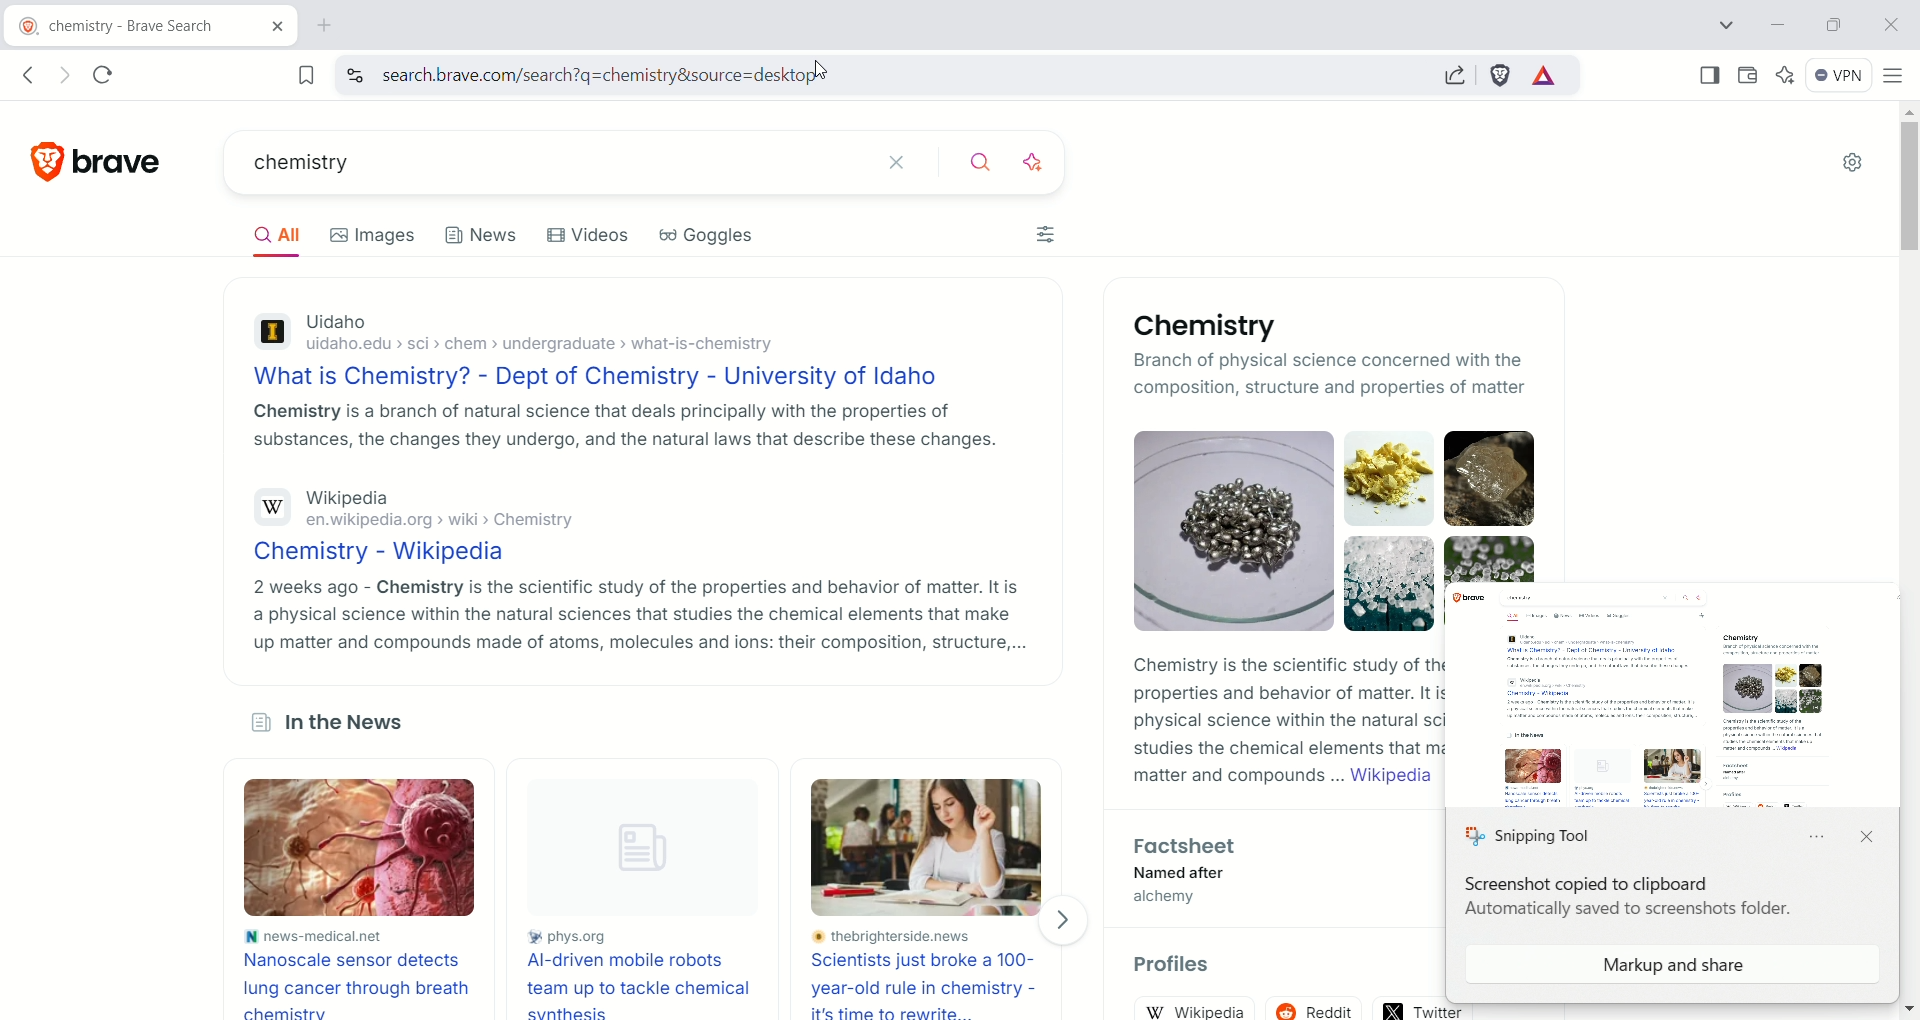  What do you see at coordinates (445, 524) in the screenshot?
I see `Wikipediaen.wikipedia.org > wiki > ChemistryChemistry - Wikipedia` at bounding box center [445, 524].